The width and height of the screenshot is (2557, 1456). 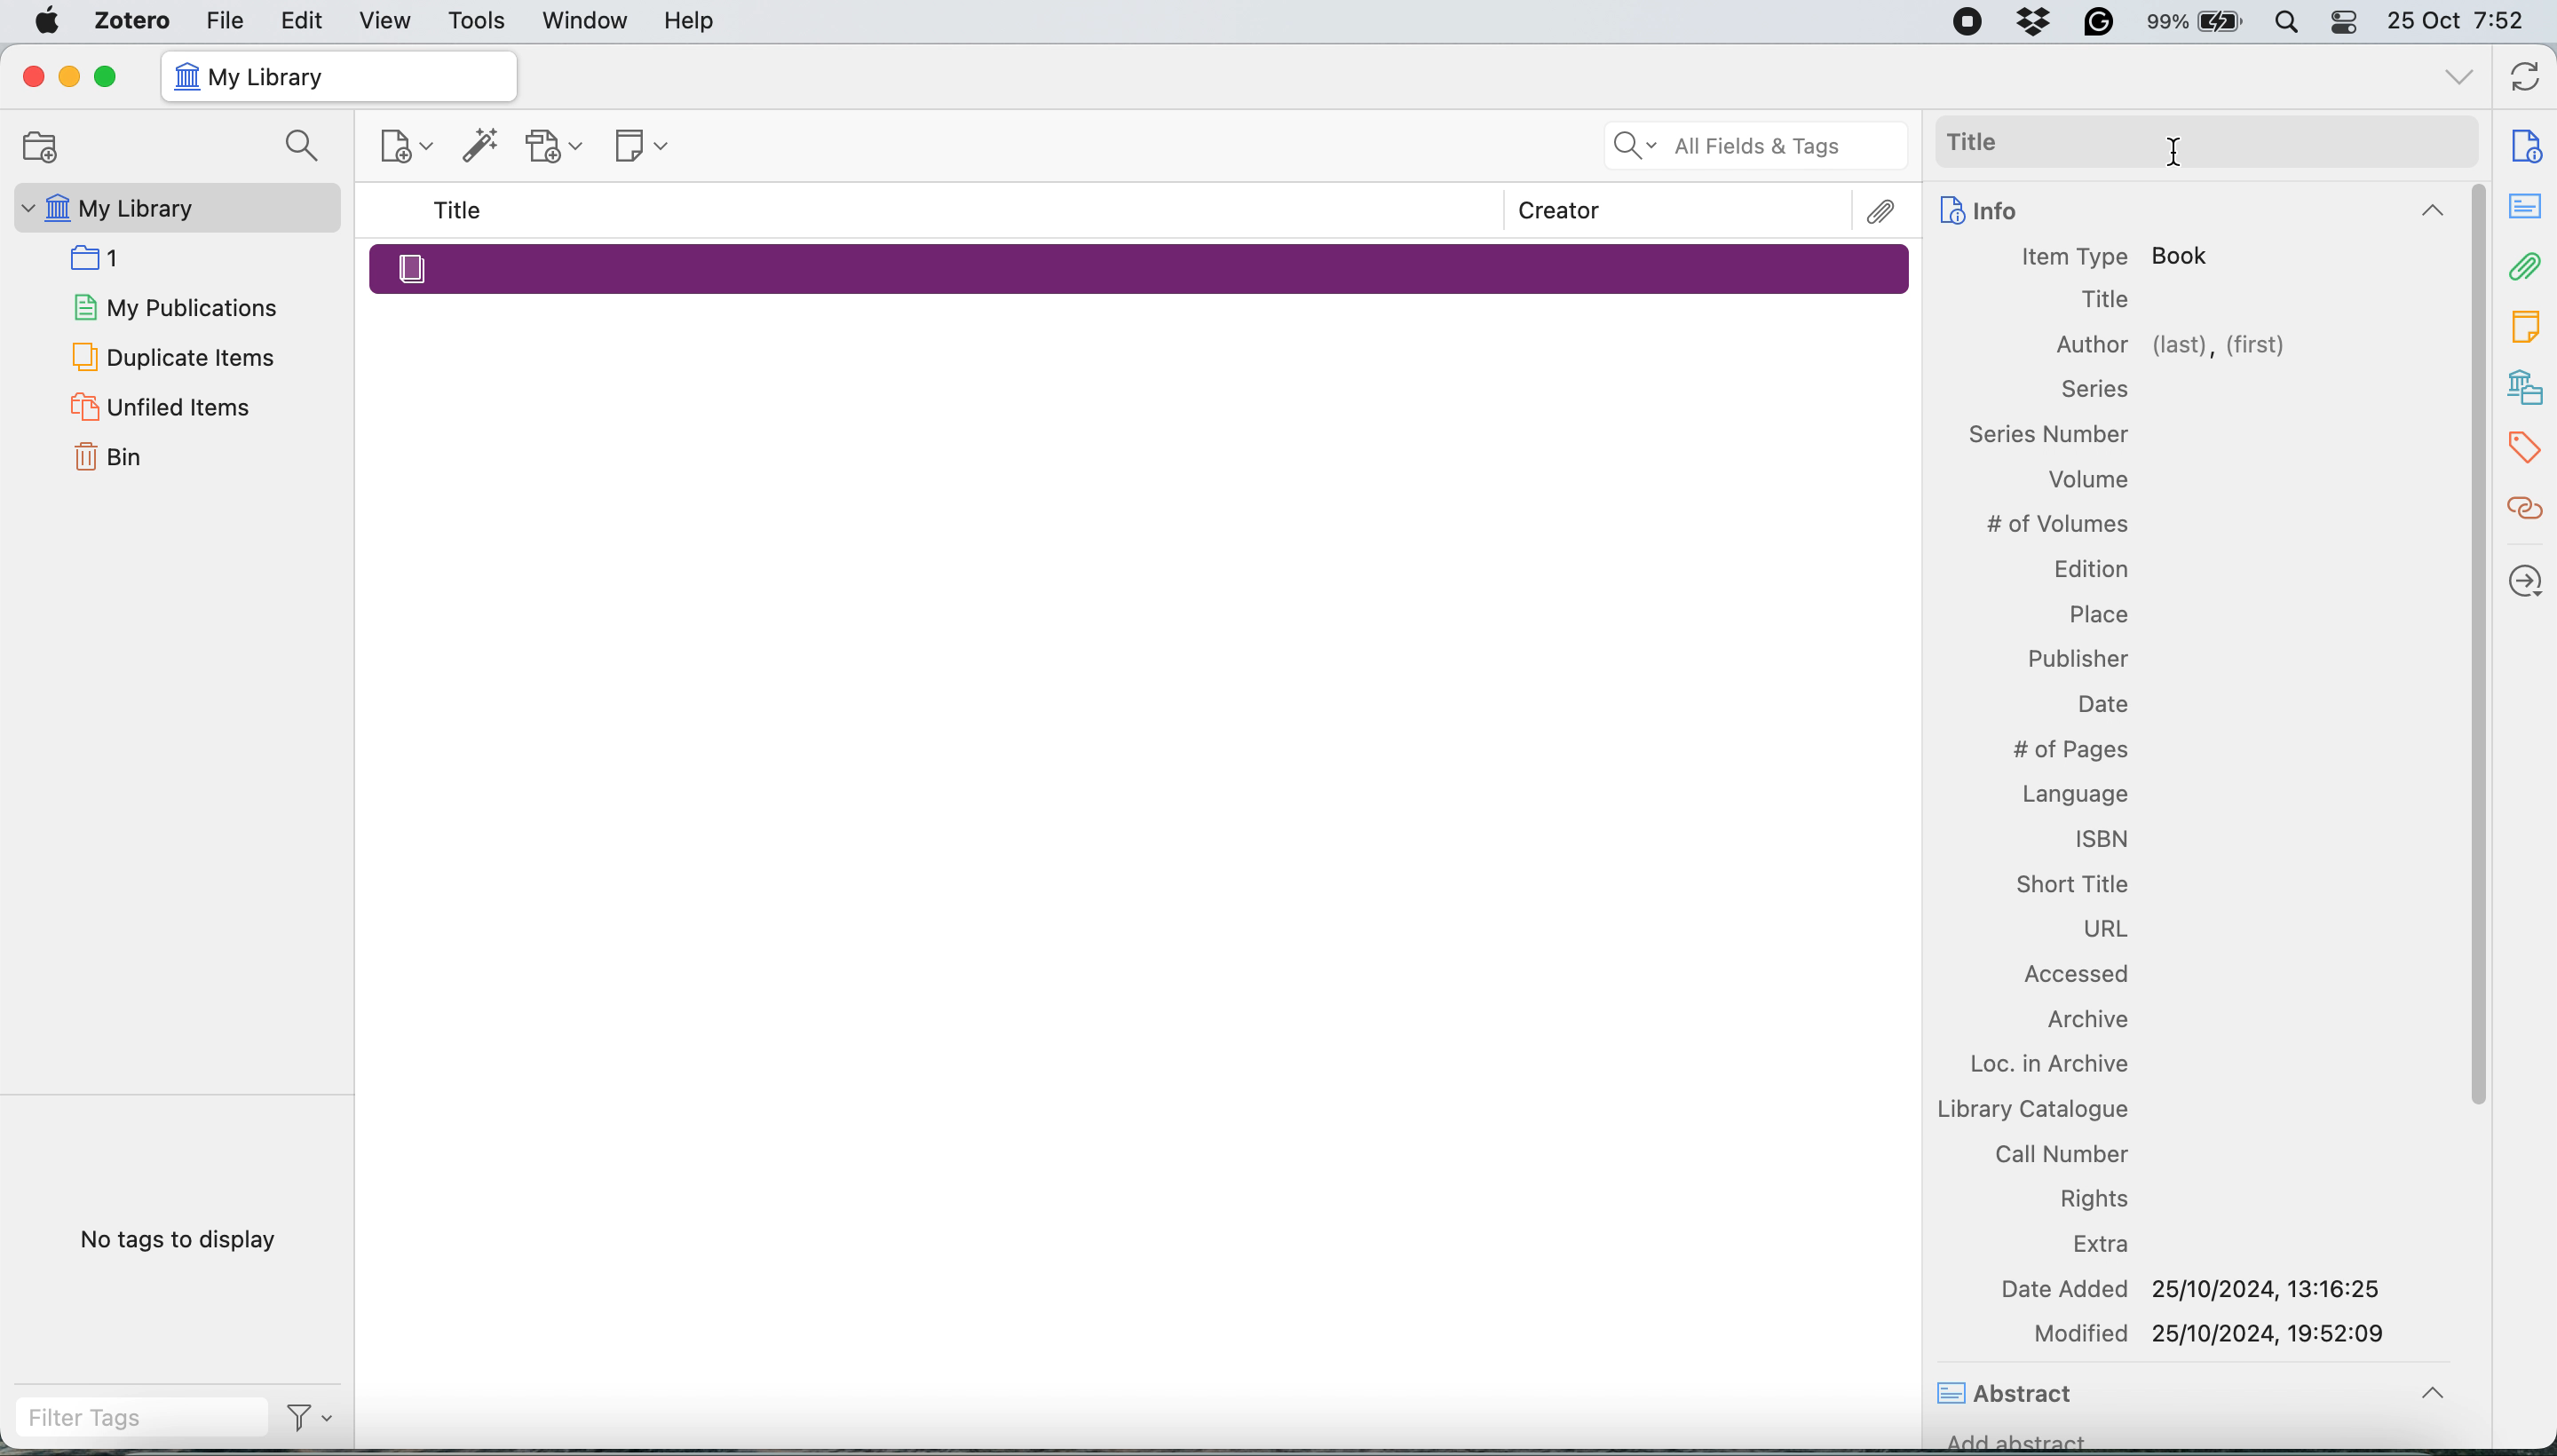 What do you see at coordinates (2068, 750) in the screenshot?
I see `# of Pages` at bounding box center [2068, 750].